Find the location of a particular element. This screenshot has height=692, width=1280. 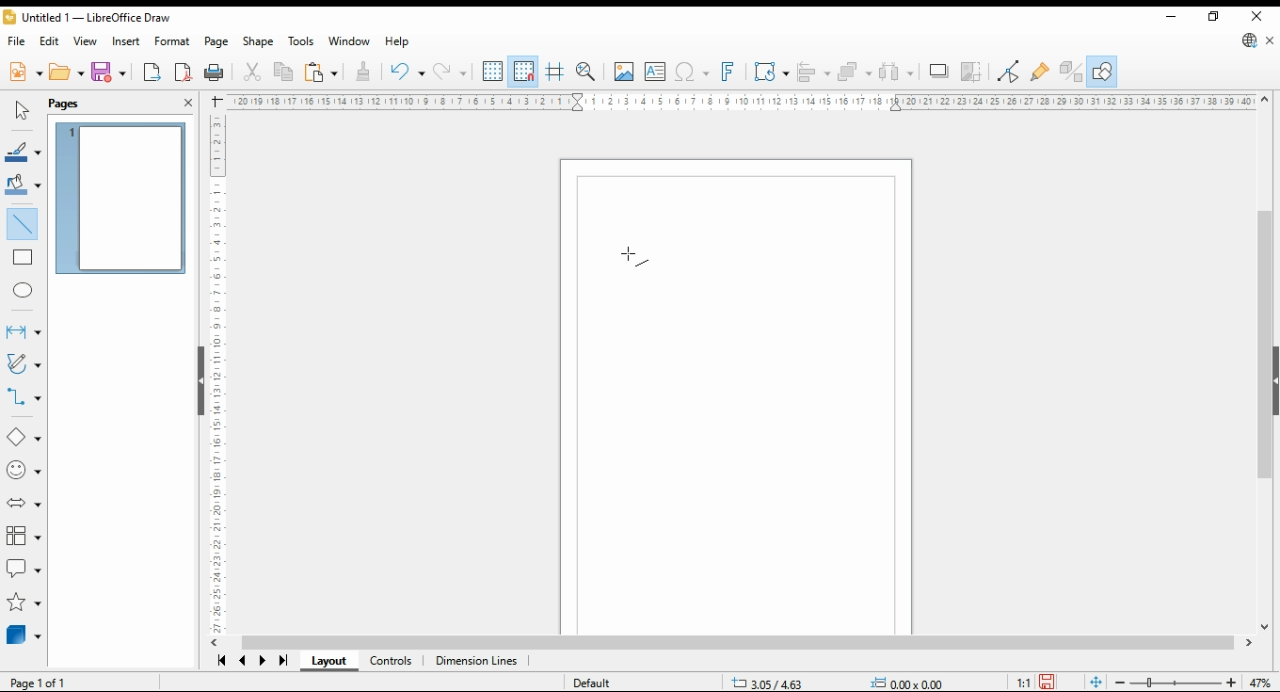

show gluepoint functions is located at coordinates (1040, 70).